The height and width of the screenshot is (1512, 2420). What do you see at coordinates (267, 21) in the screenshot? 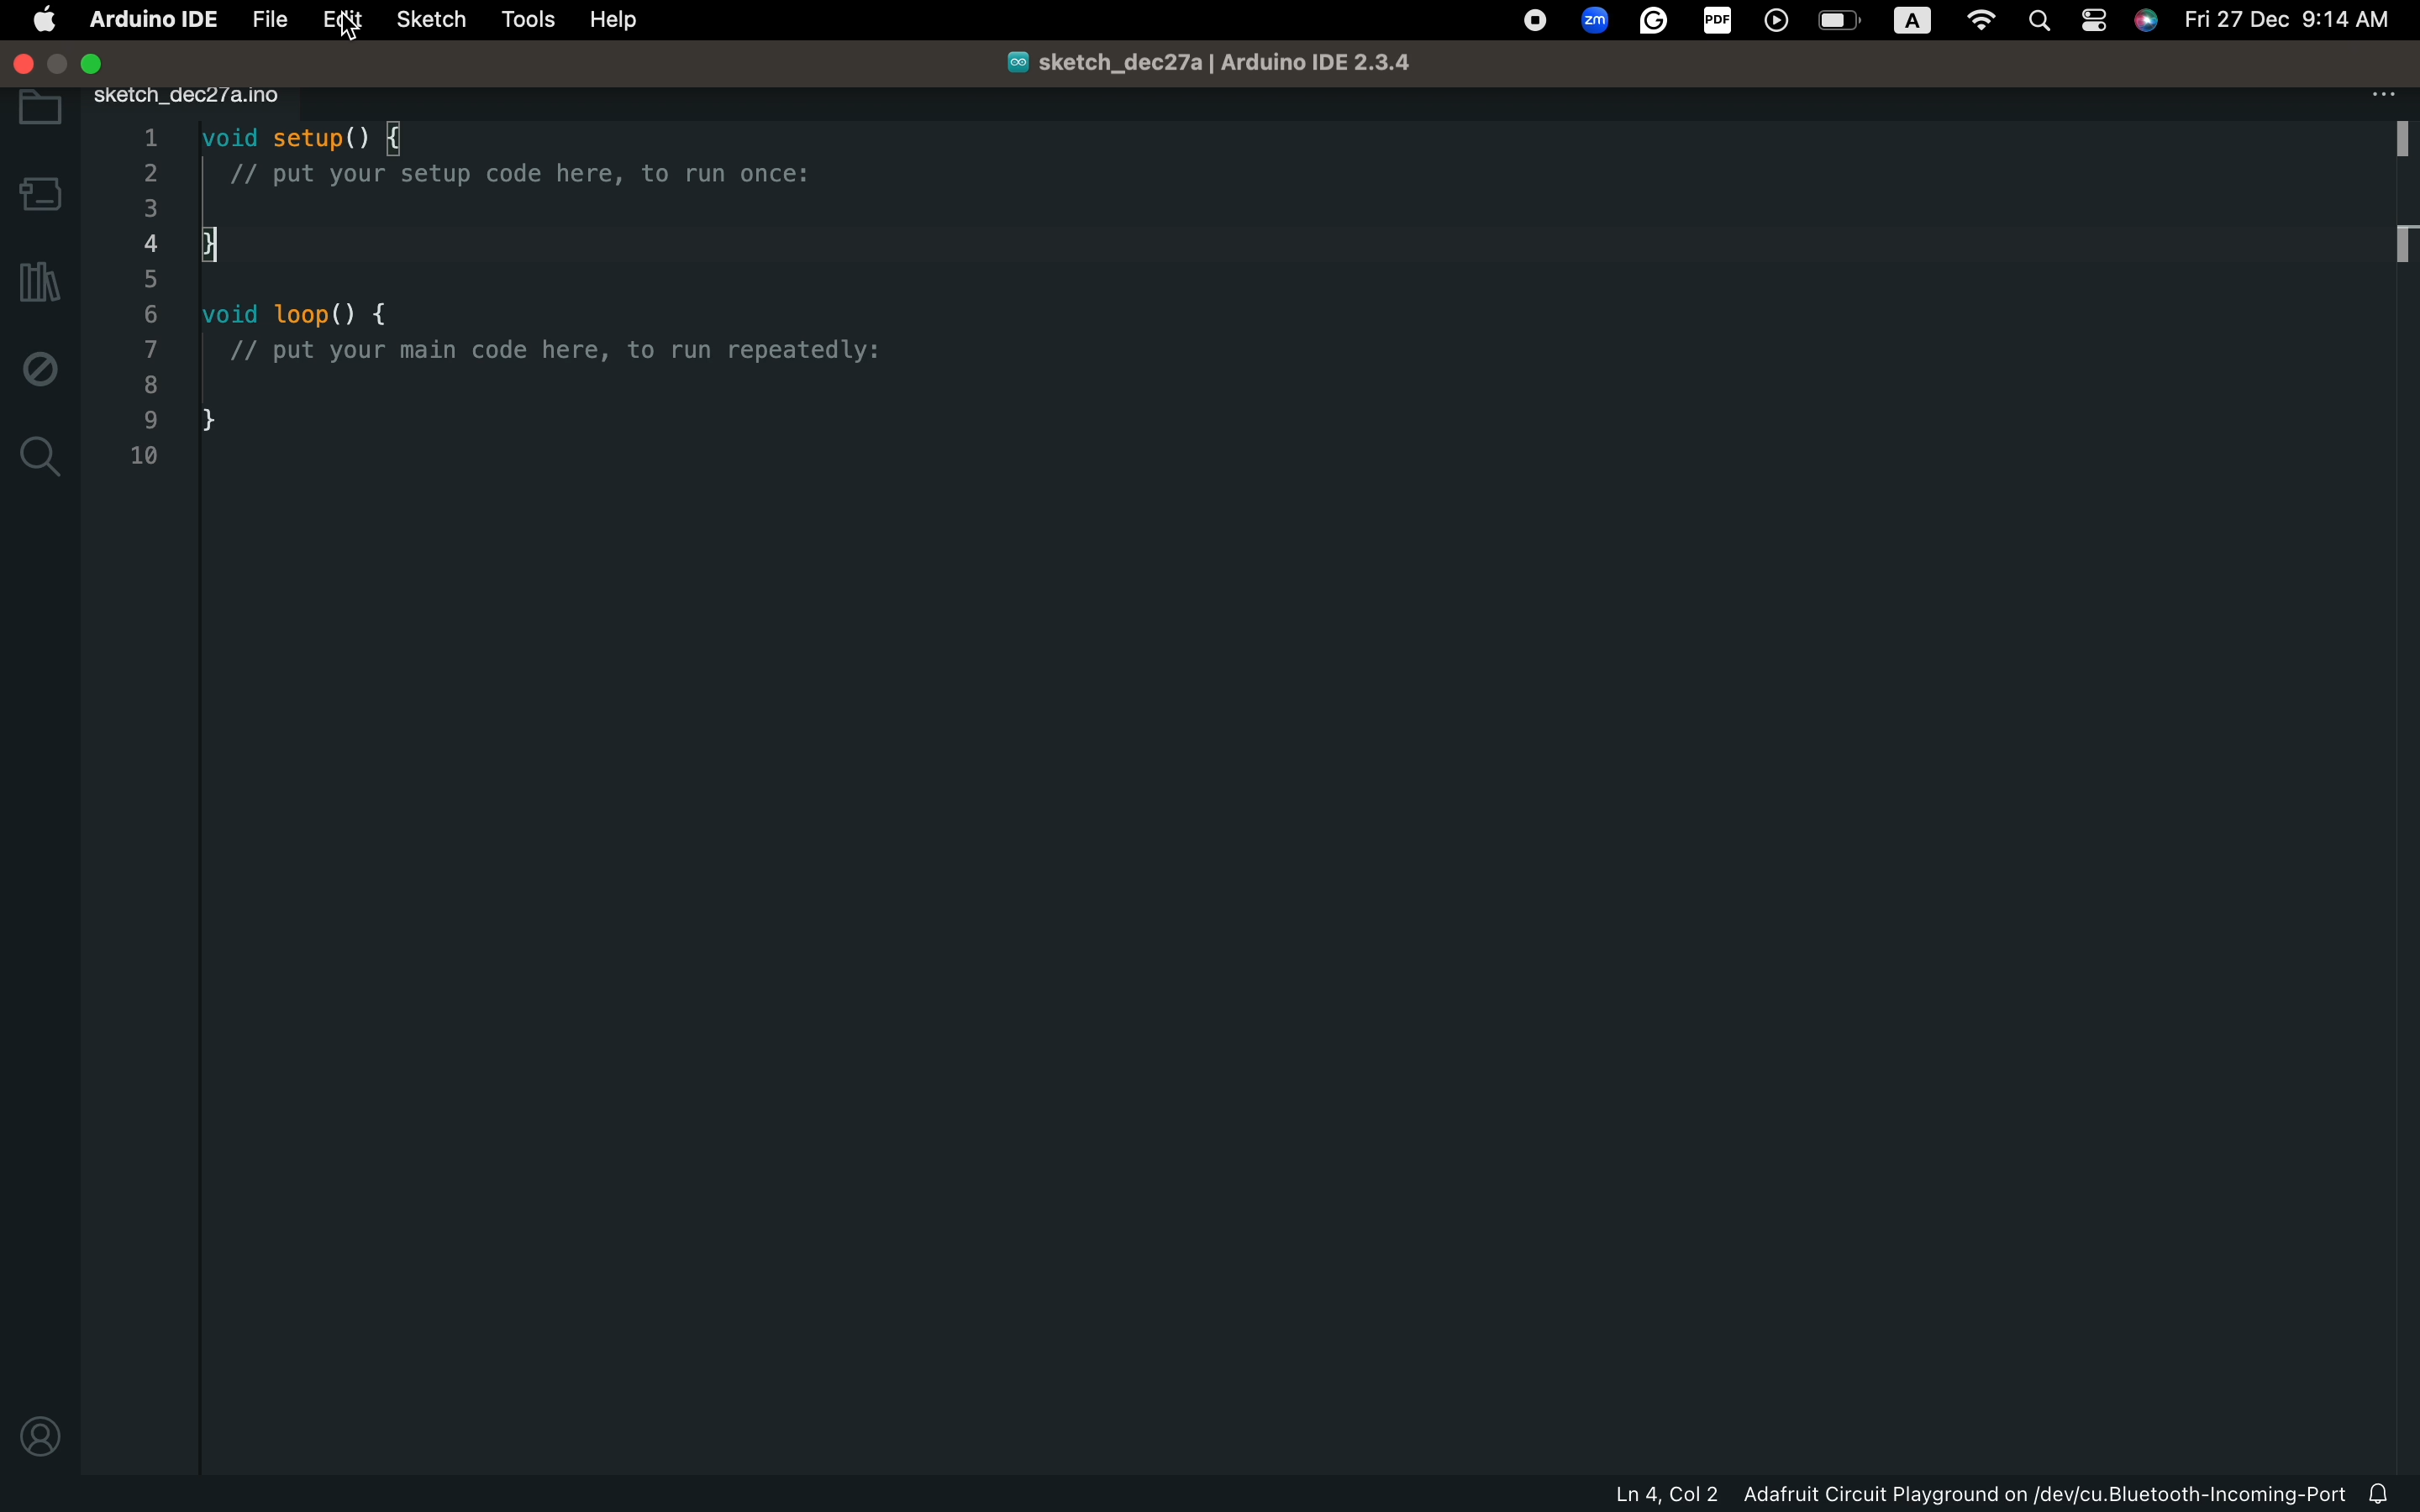
I see `file` at bounding box center [267, 21].